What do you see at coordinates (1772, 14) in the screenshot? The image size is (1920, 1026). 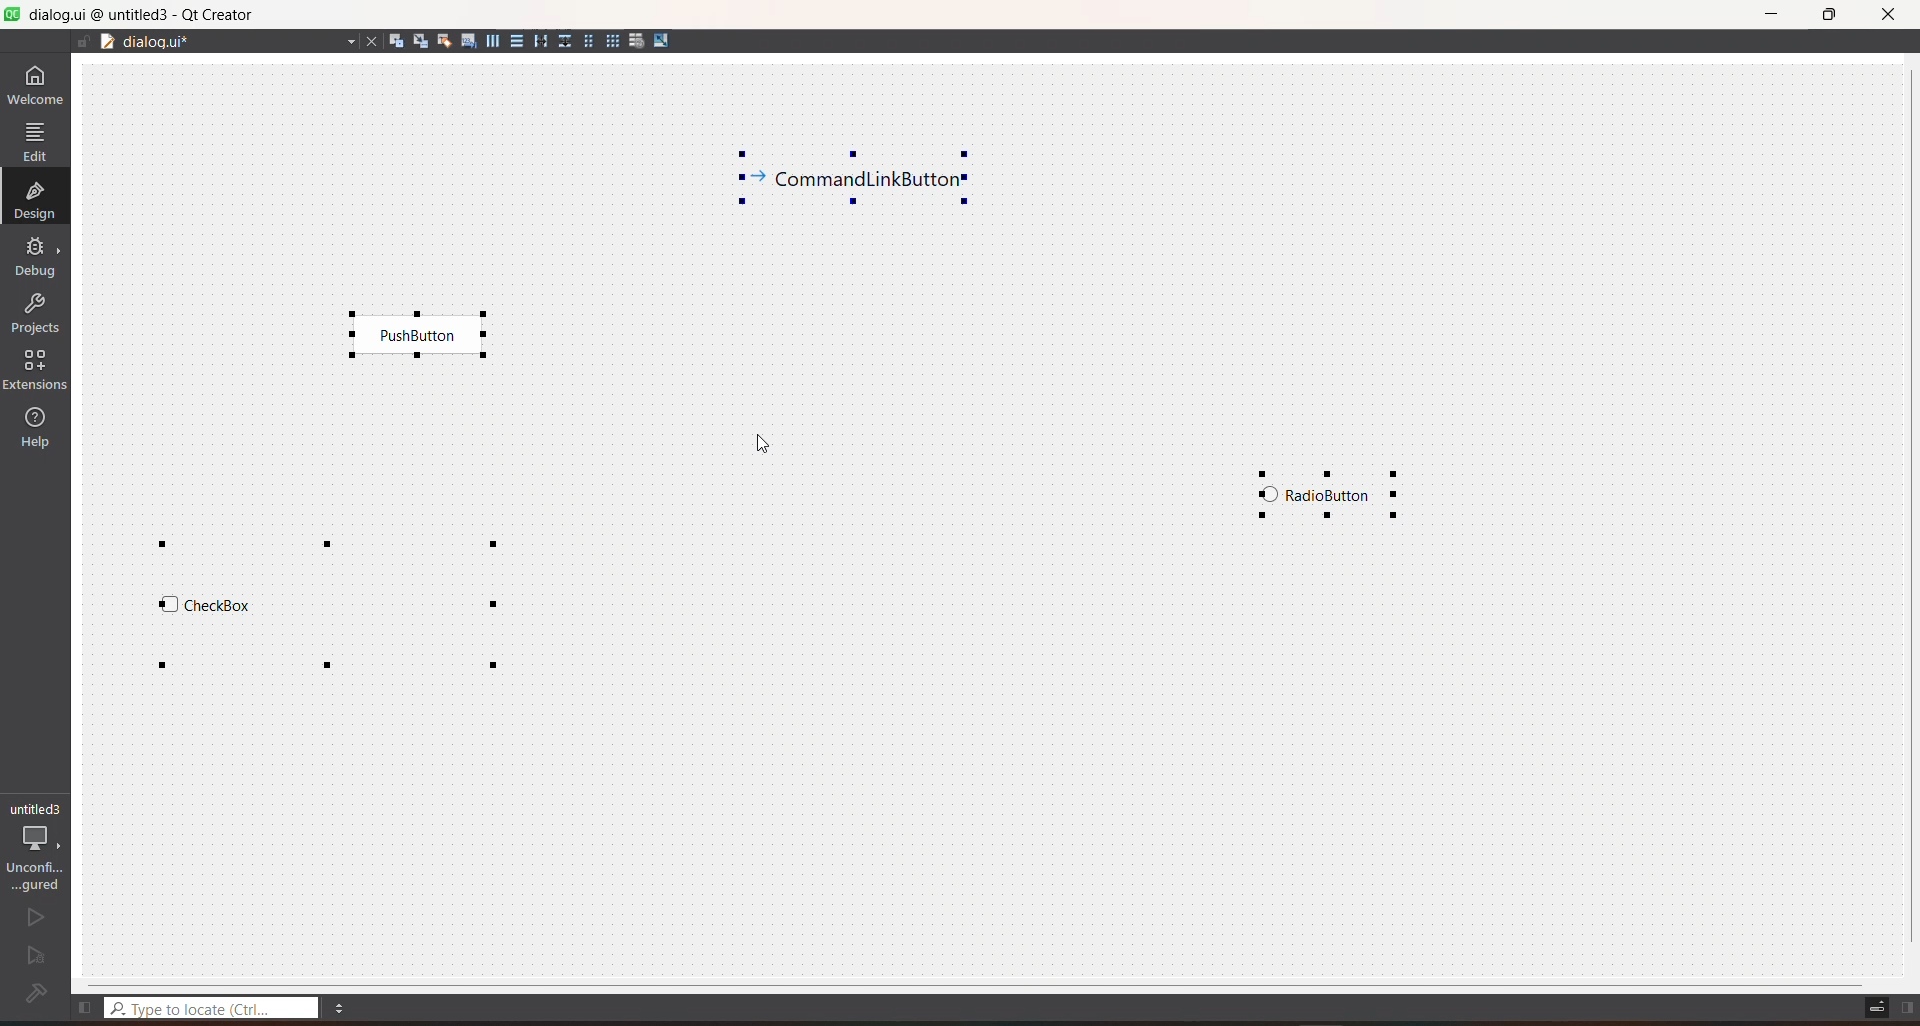 I see `minimize` at bounding box center [1772, 14].